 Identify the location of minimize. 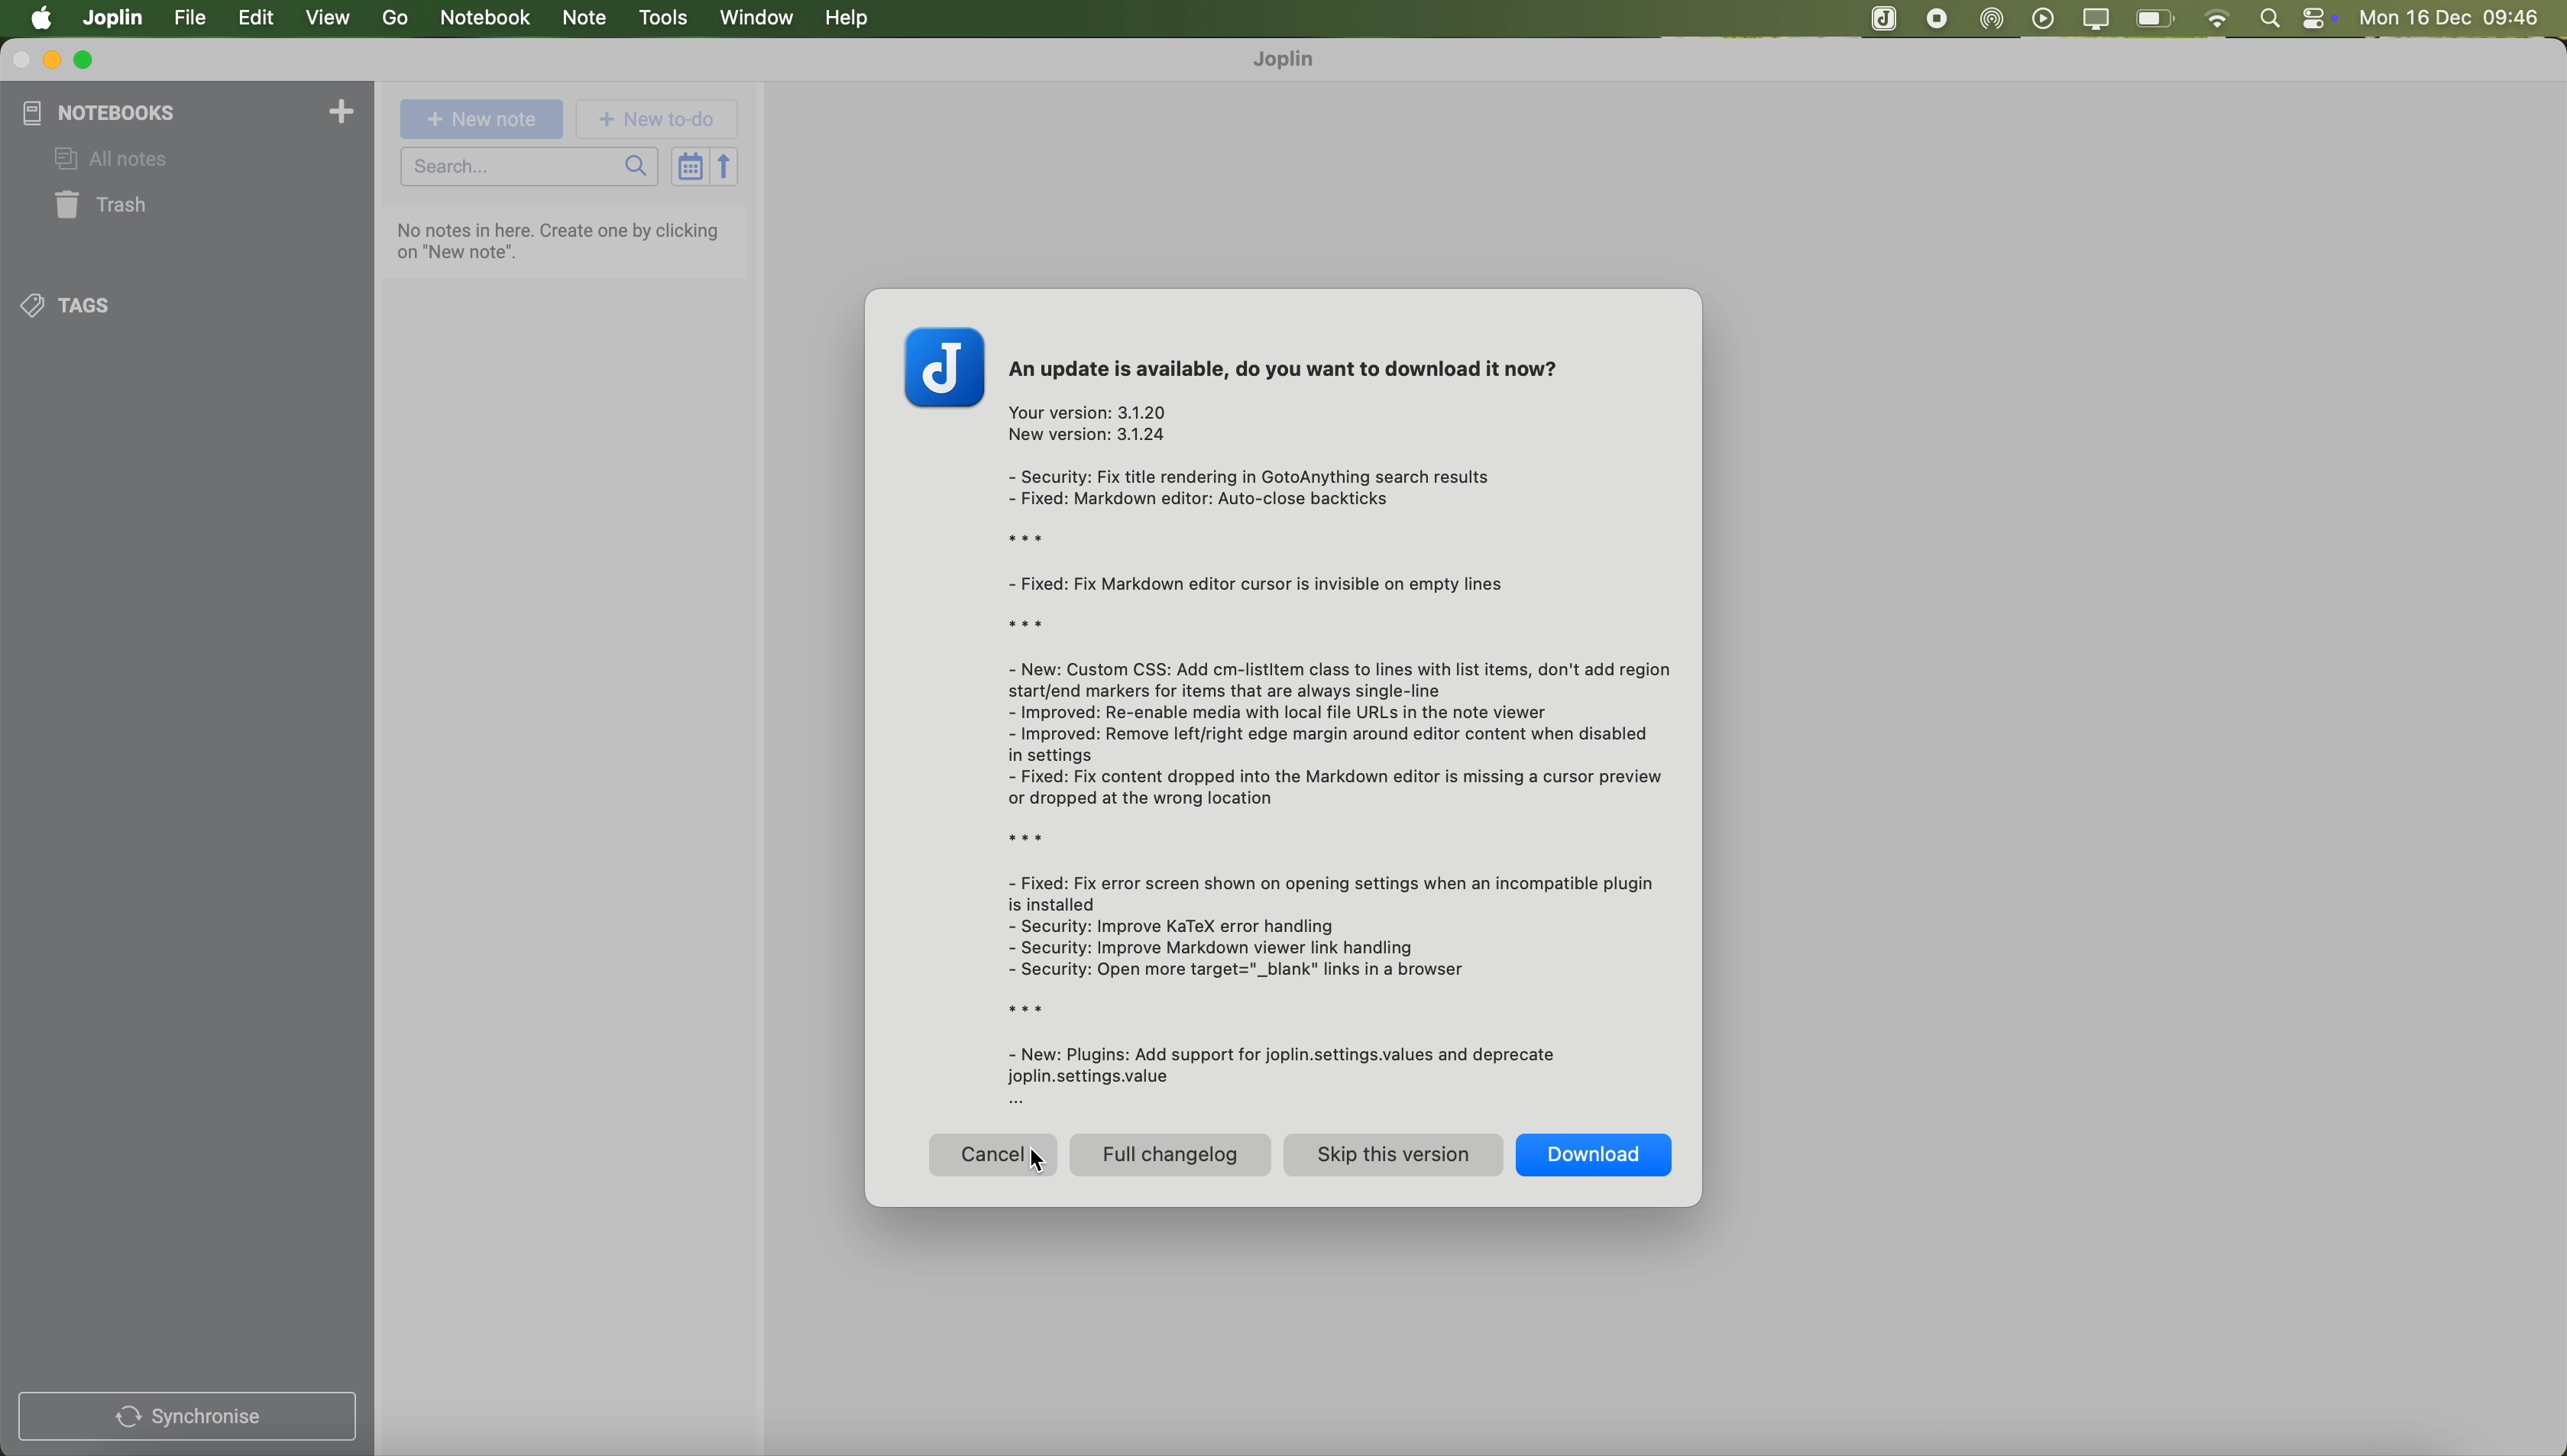
(53, 61).